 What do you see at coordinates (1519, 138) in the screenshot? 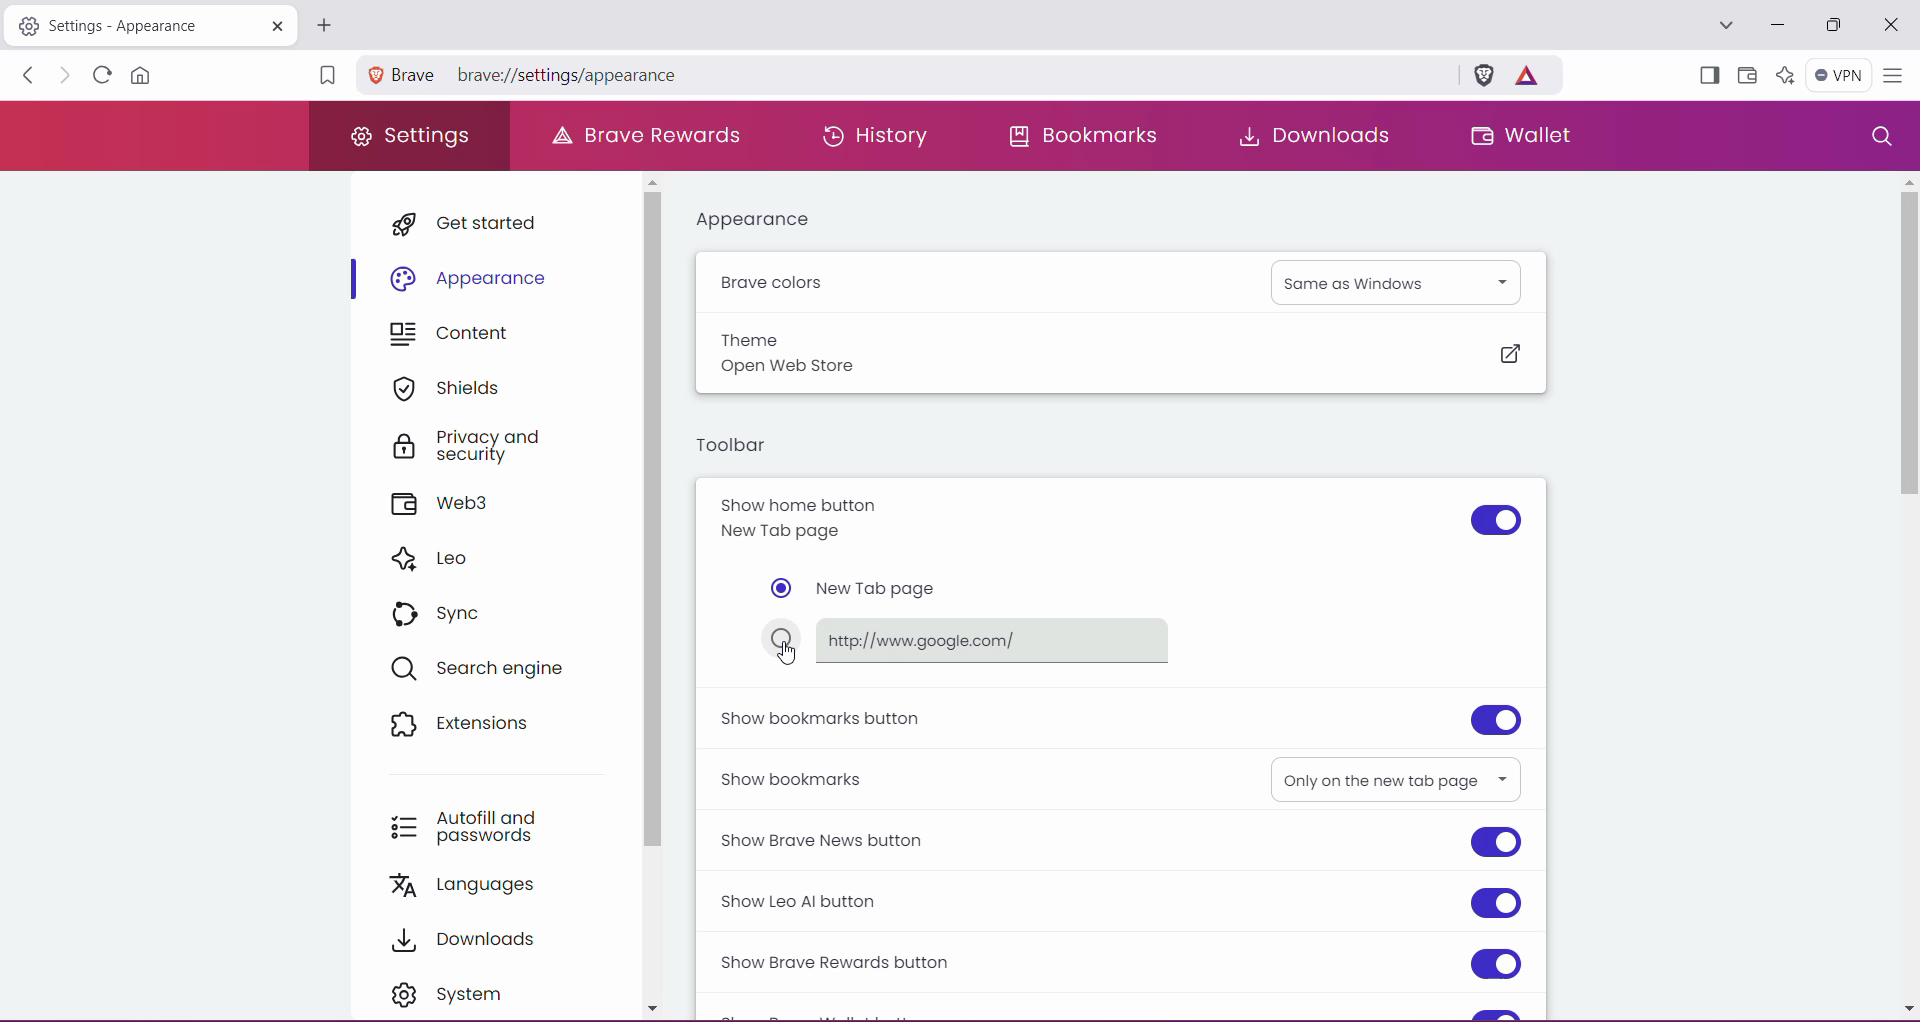
I see `Wallet` at bounding box center [1519, 138].